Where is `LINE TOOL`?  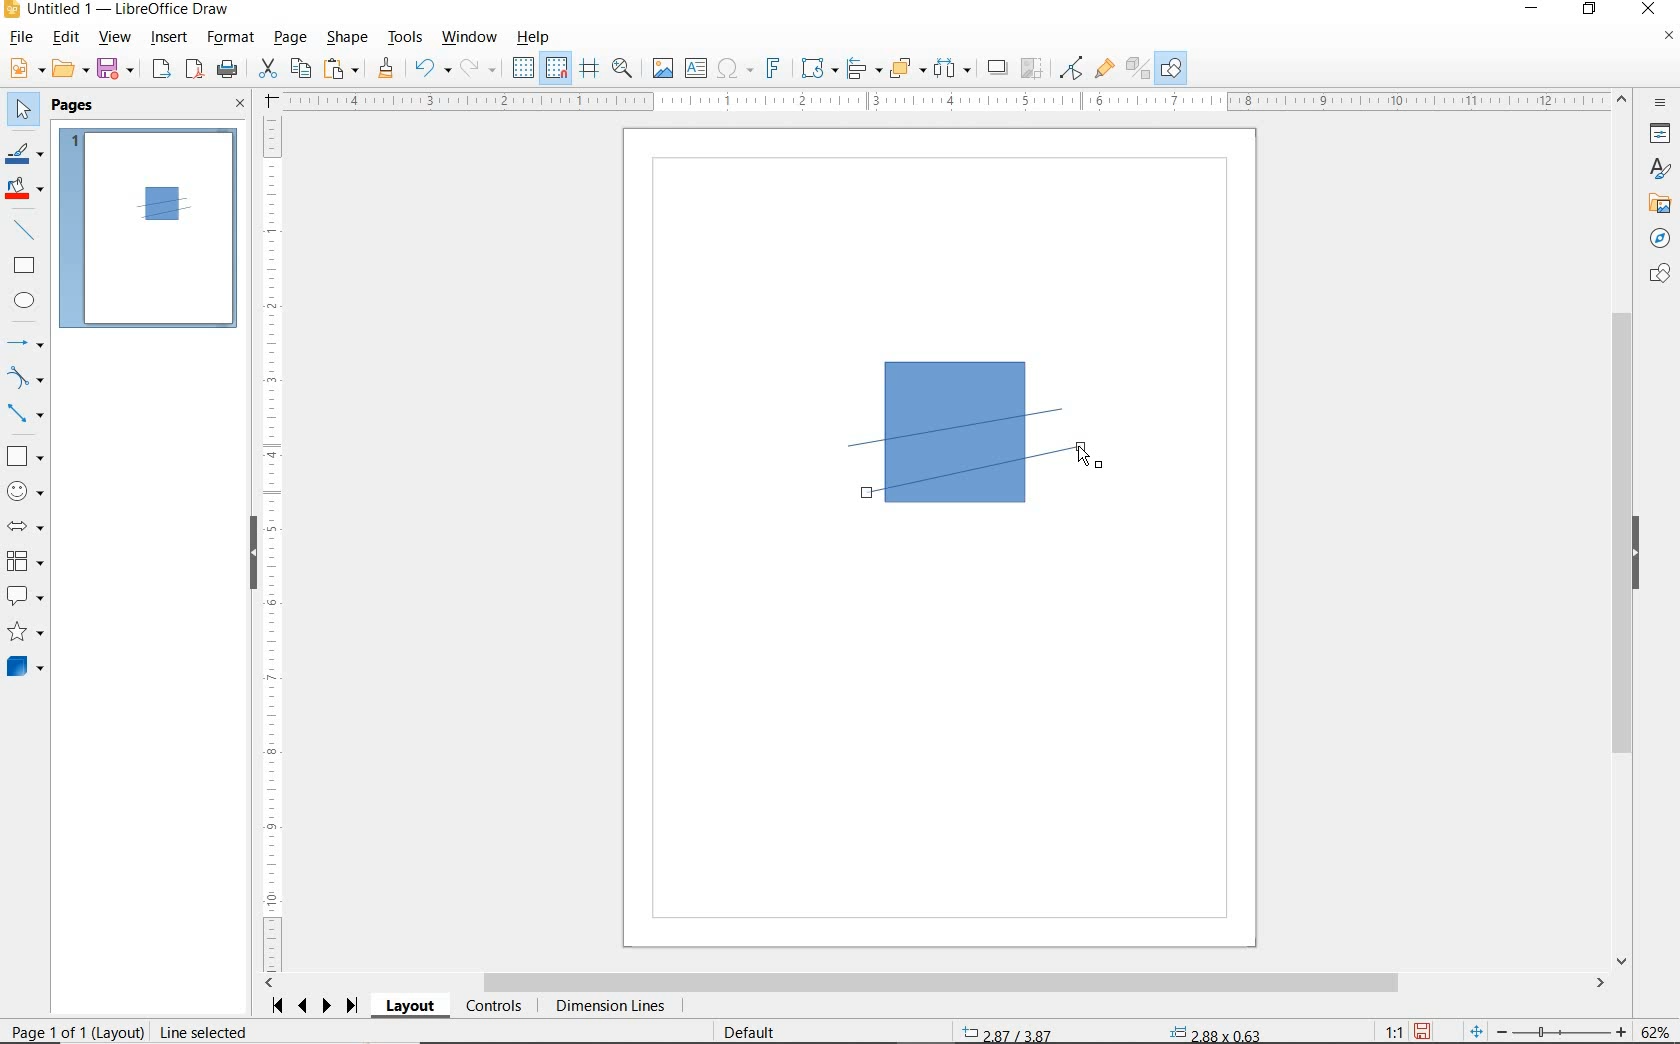
LINE TOOL is located at coordinates (877, 497).